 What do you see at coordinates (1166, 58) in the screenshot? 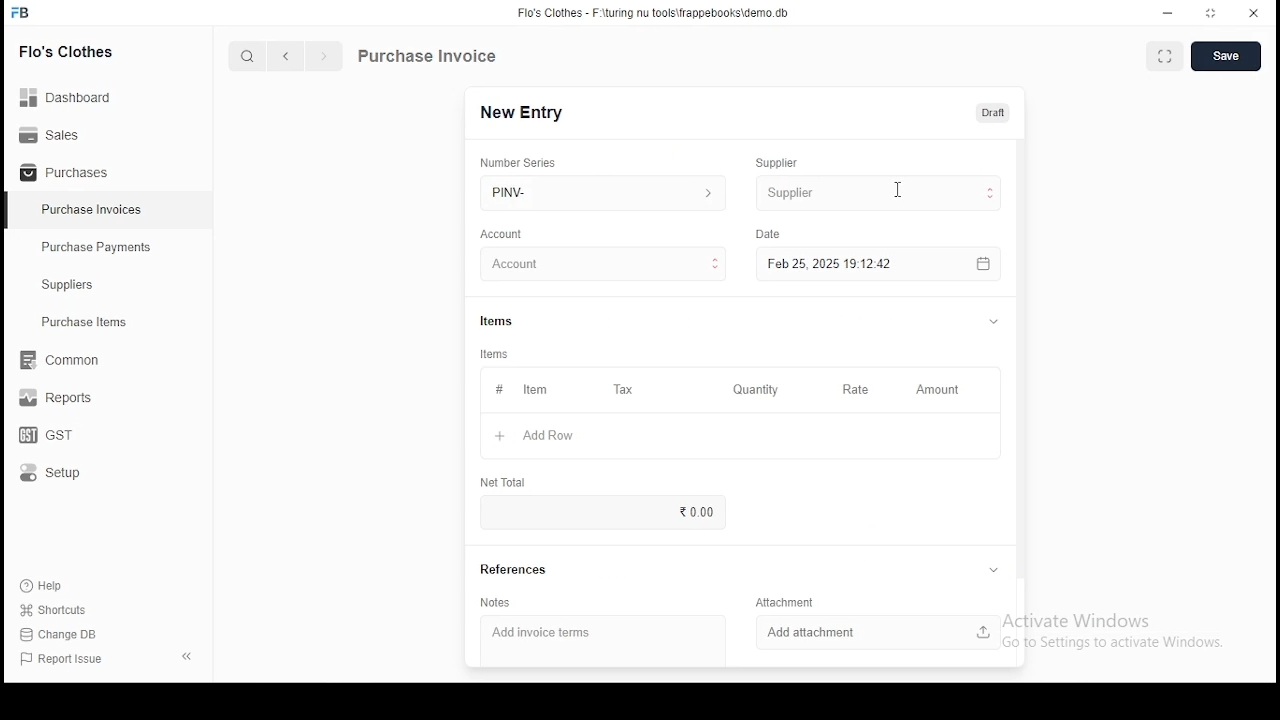
I see `toggle between form and fullscreen ` at bounding box center [1166, 58].